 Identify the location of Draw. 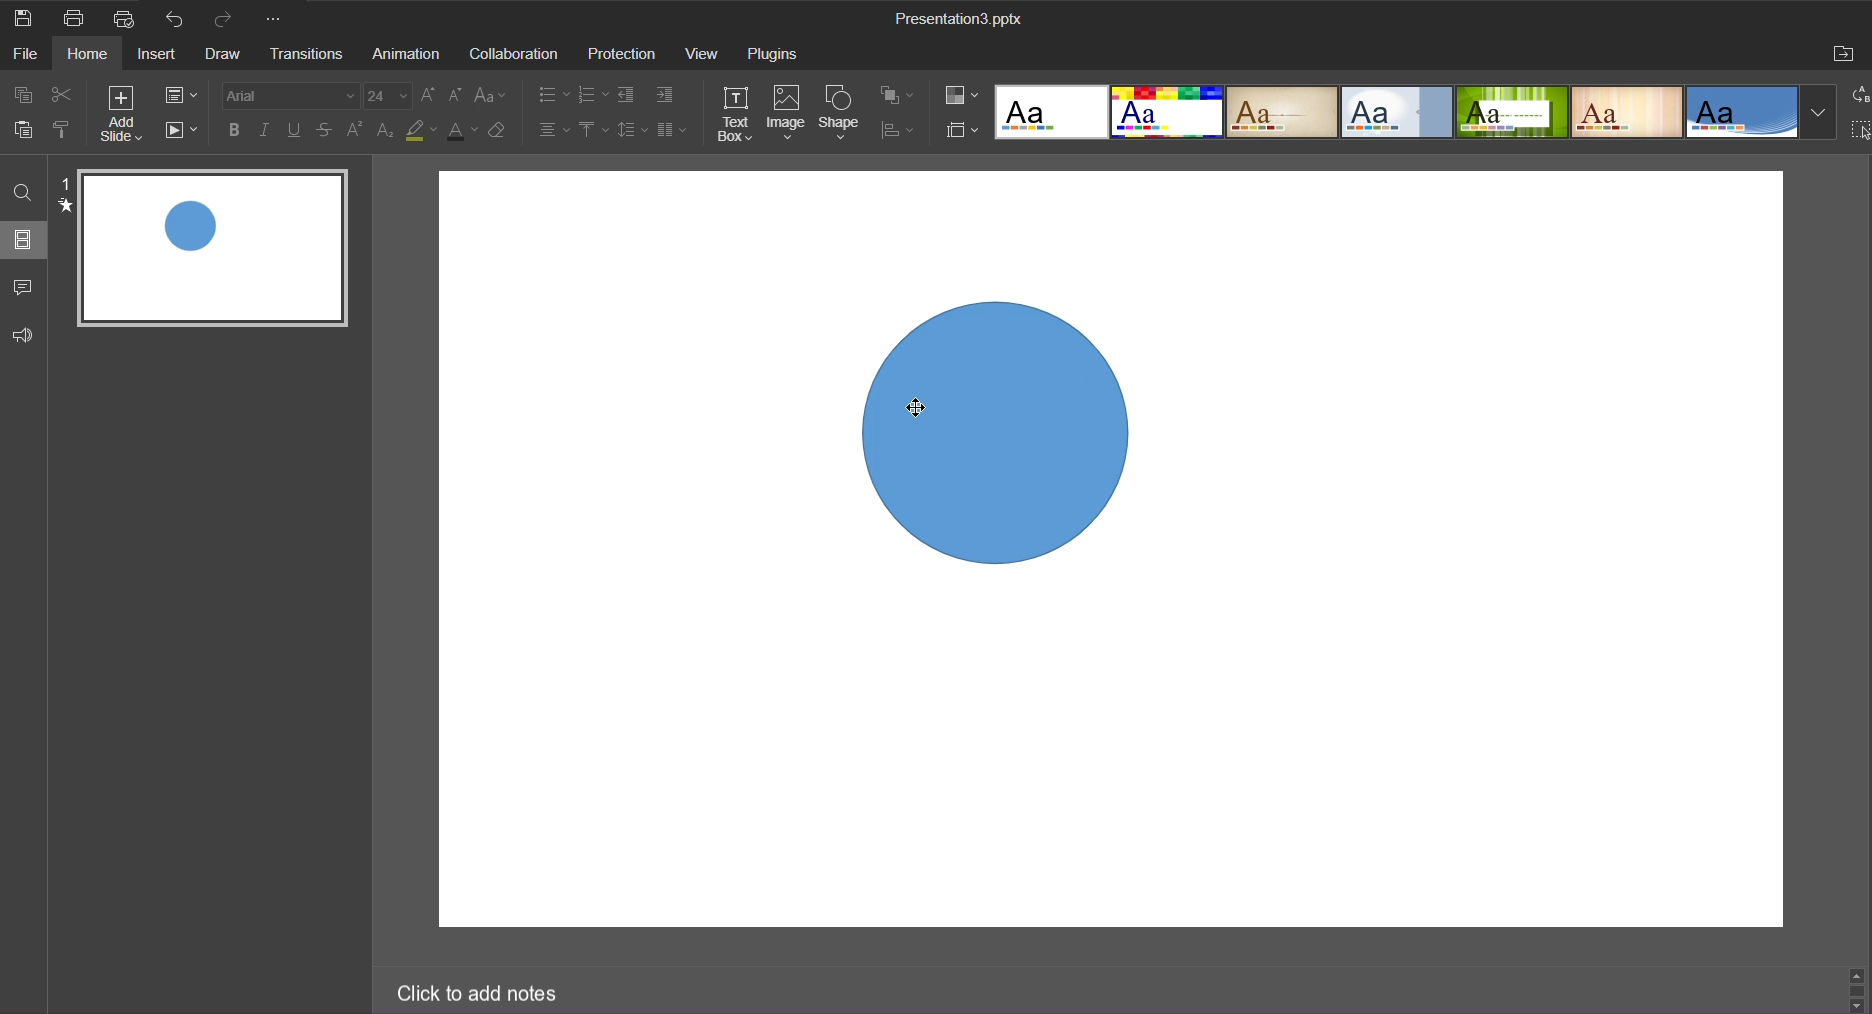
(227, 56).